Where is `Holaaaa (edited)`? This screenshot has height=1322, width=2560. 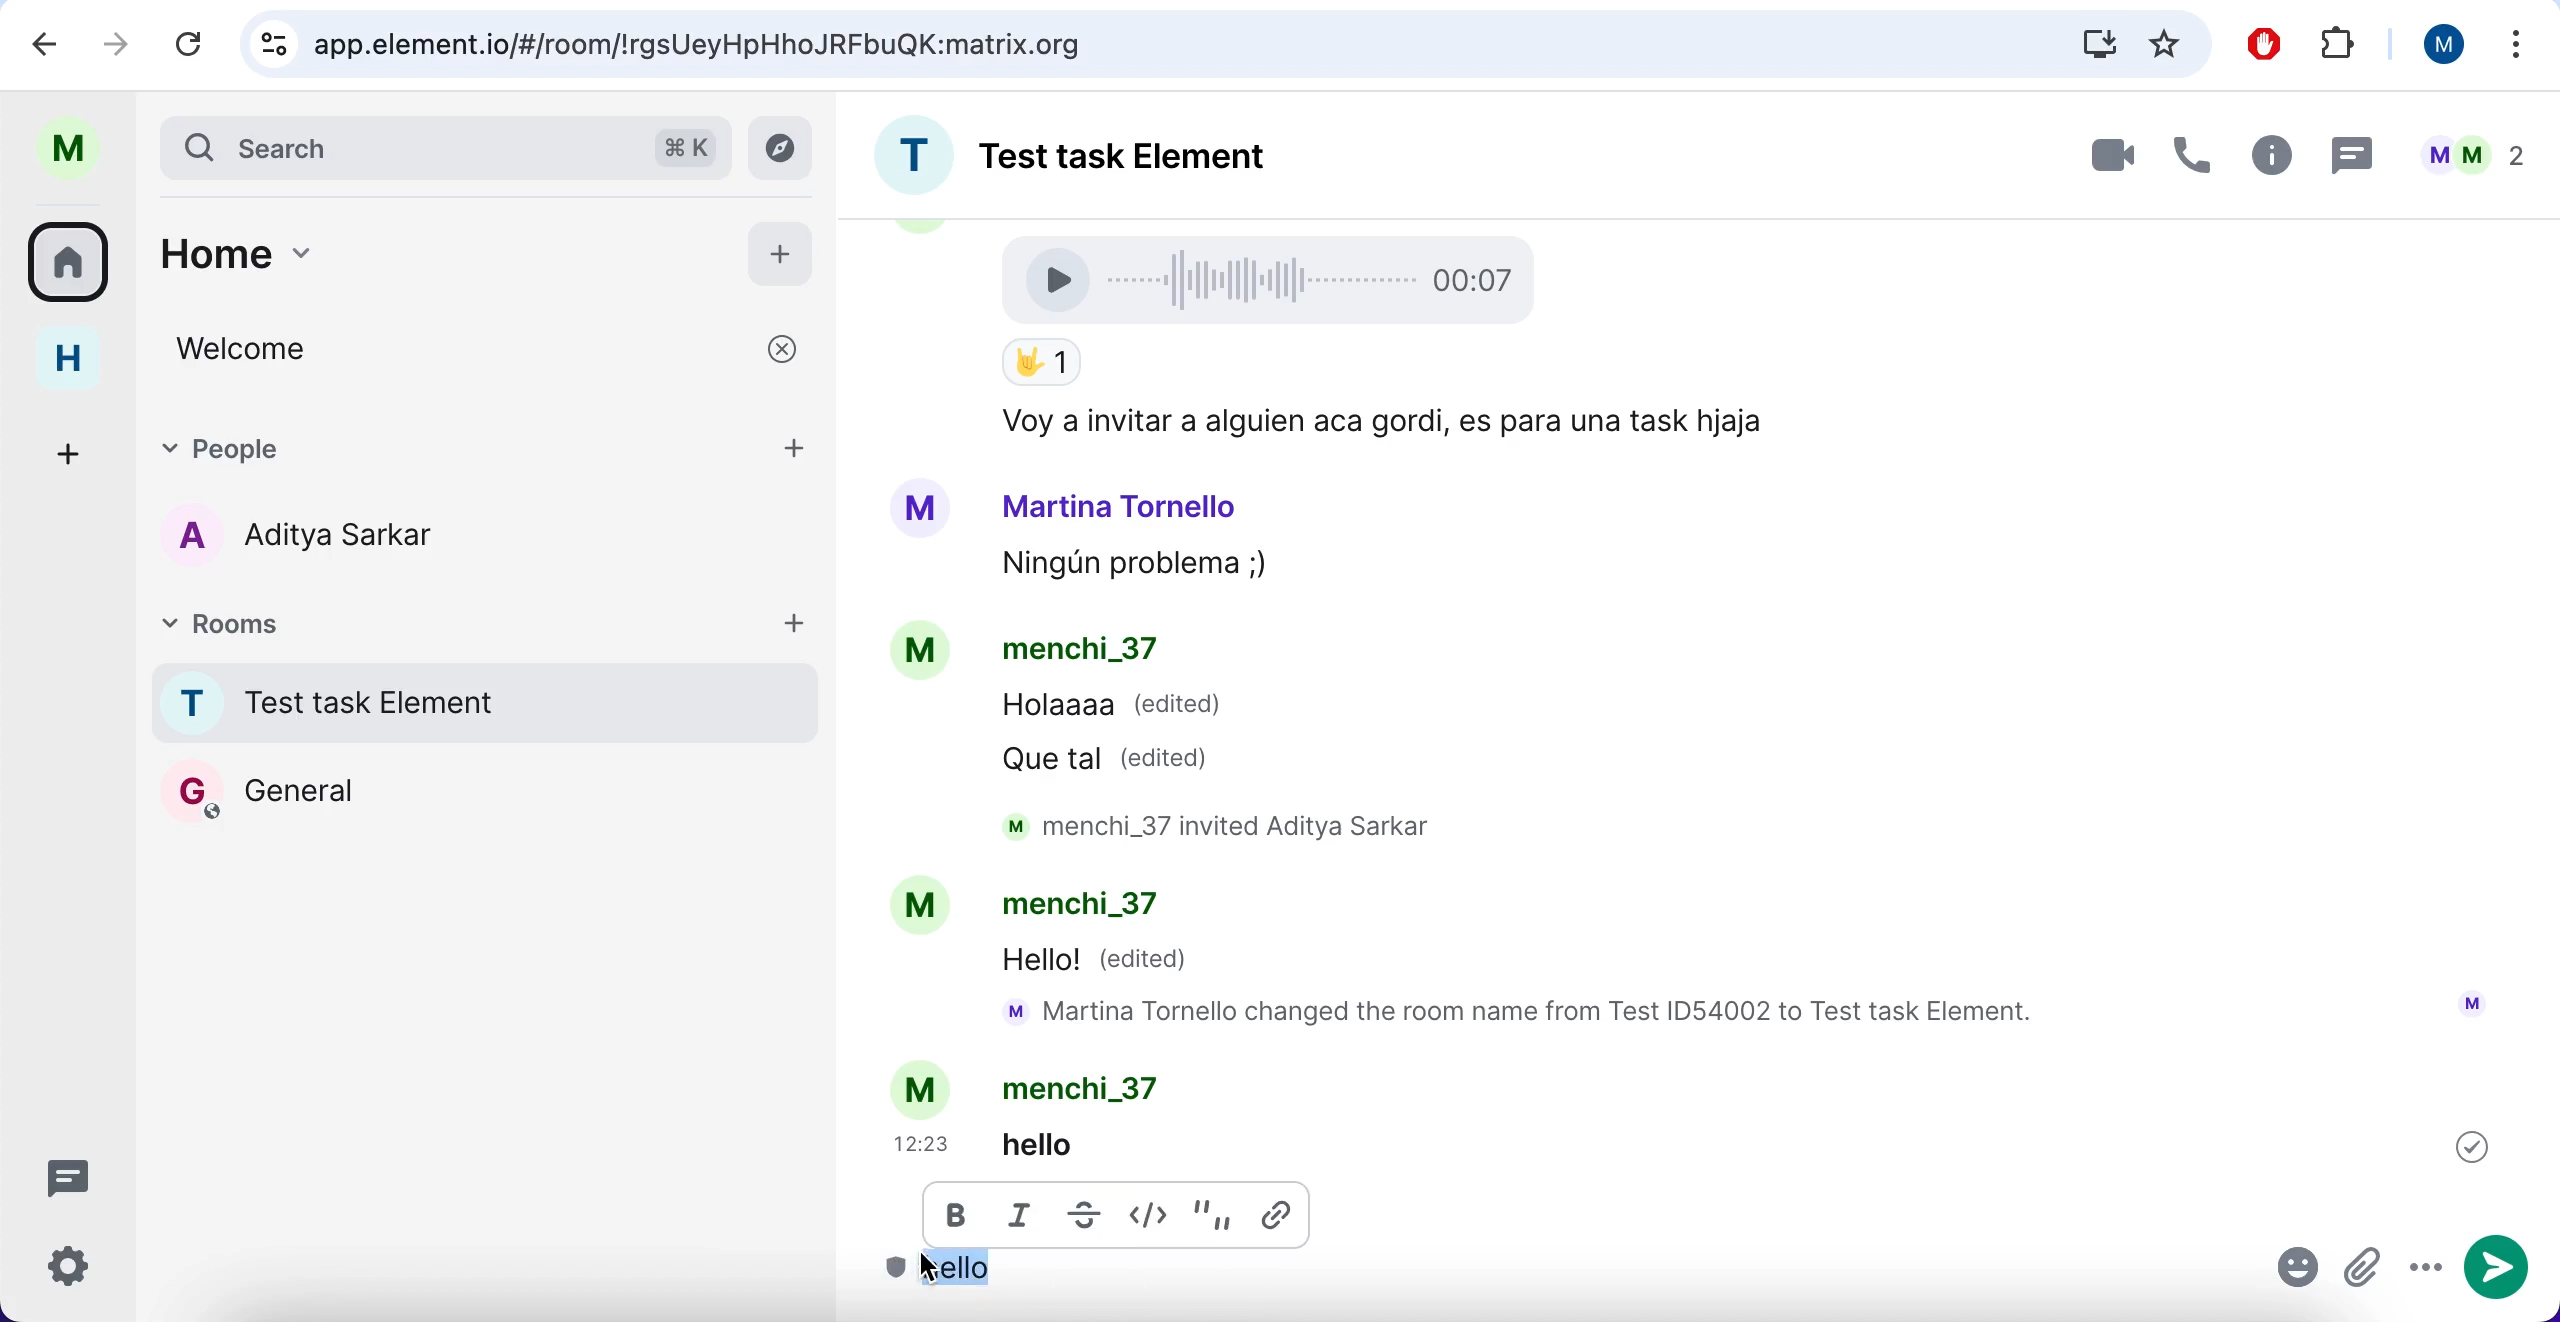
Holaaaa (edited) is located at coordinates (1113, 710).